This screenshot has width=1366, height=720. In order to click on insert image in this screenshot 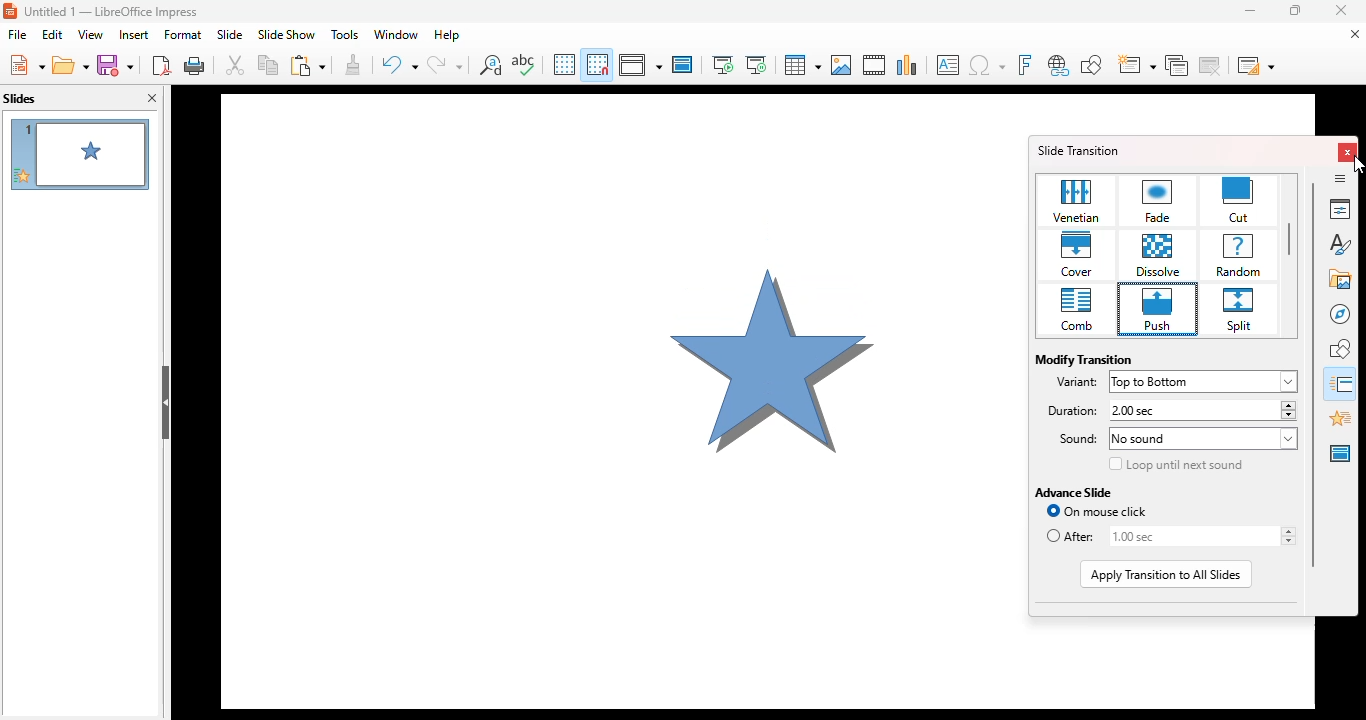, I will do `click(843, 65)`.